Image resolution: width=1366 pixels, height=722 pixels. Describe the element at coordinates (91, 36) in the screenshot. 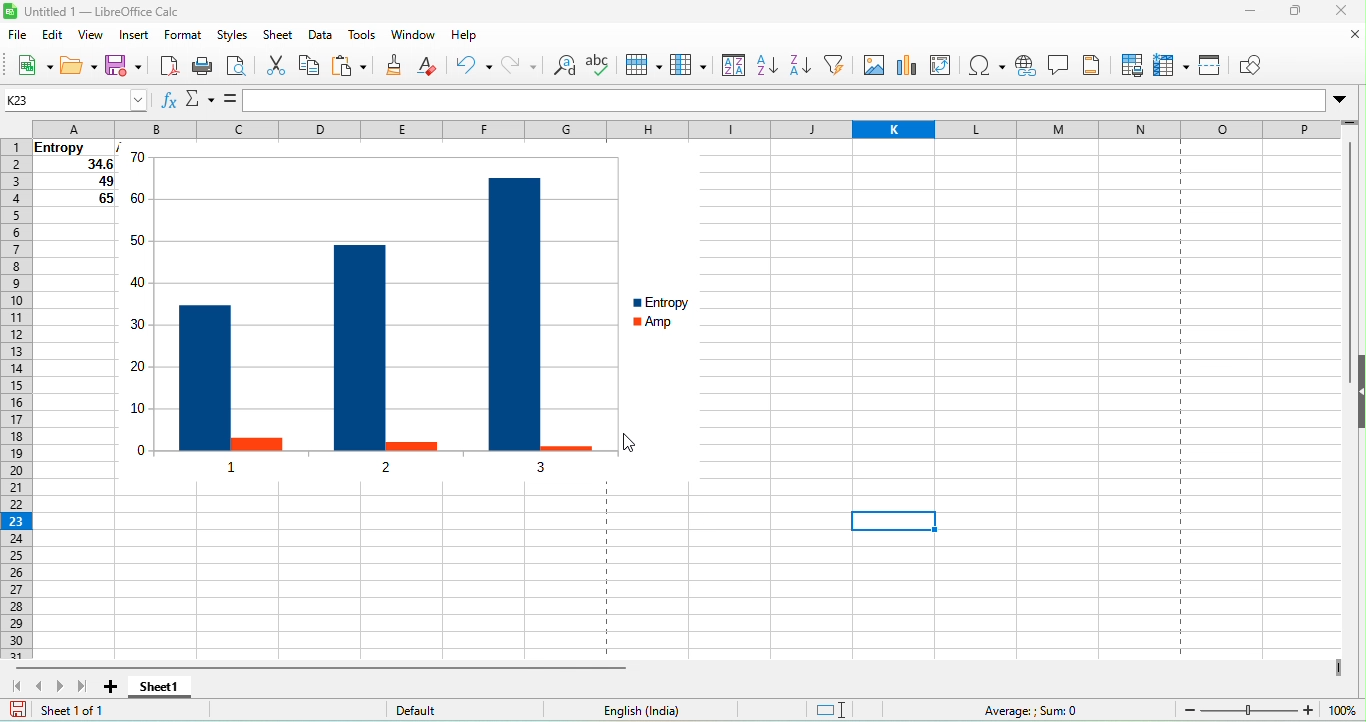

I see `view` at that location.